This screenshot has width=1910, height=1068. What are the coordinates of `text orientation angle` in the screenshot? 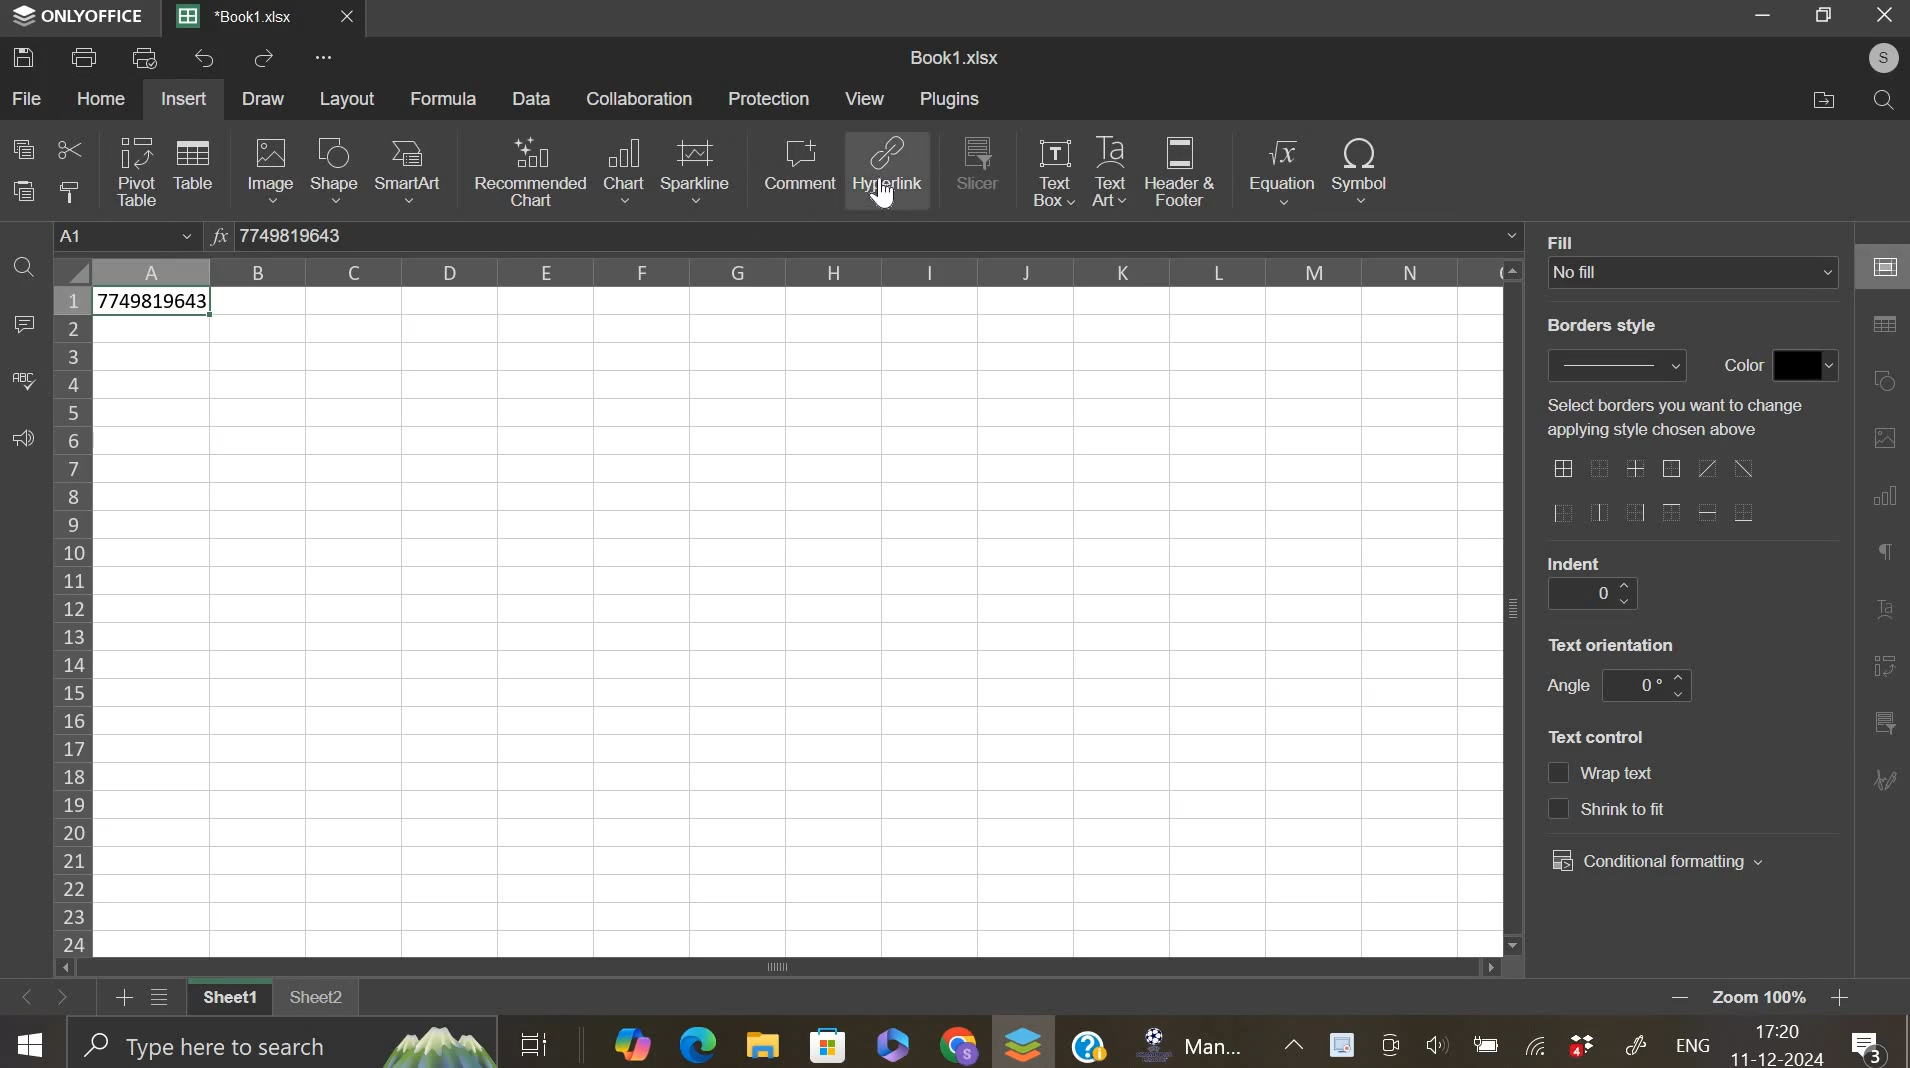 It's located at (1646, 685).